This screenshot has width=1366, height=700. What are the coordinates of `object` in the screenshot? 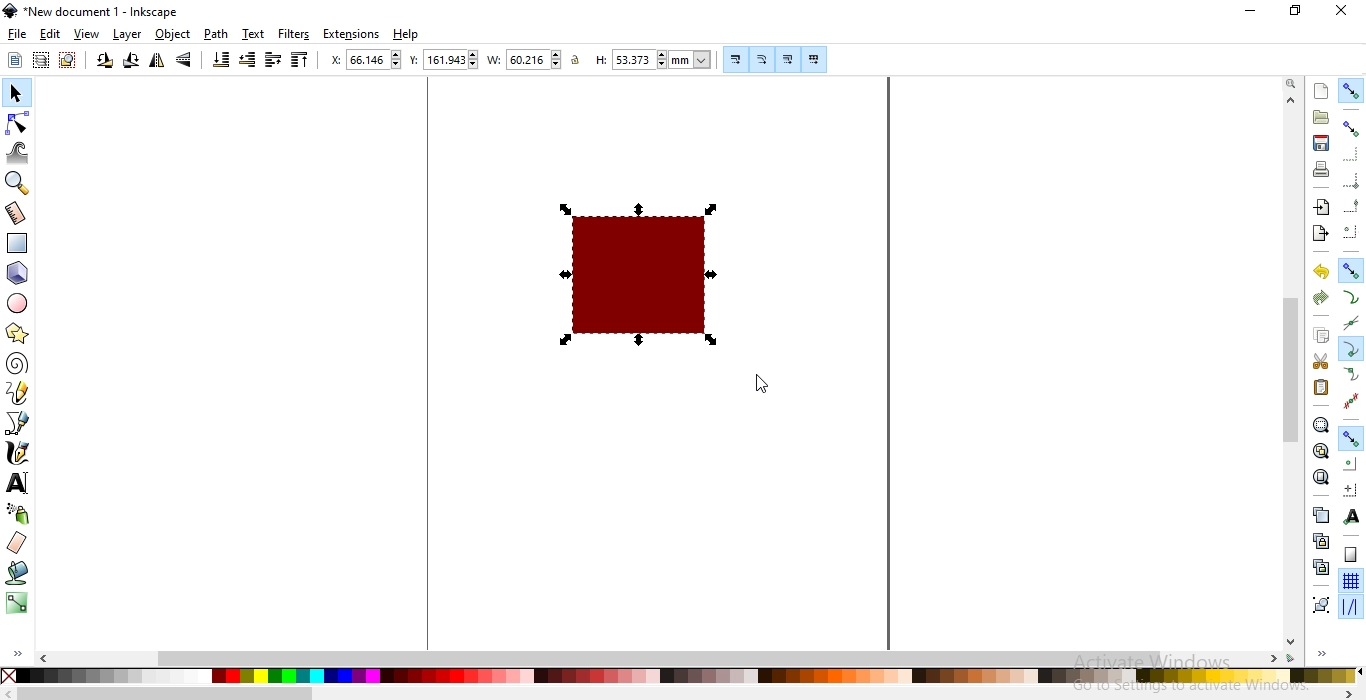 It's located at (174, 35).